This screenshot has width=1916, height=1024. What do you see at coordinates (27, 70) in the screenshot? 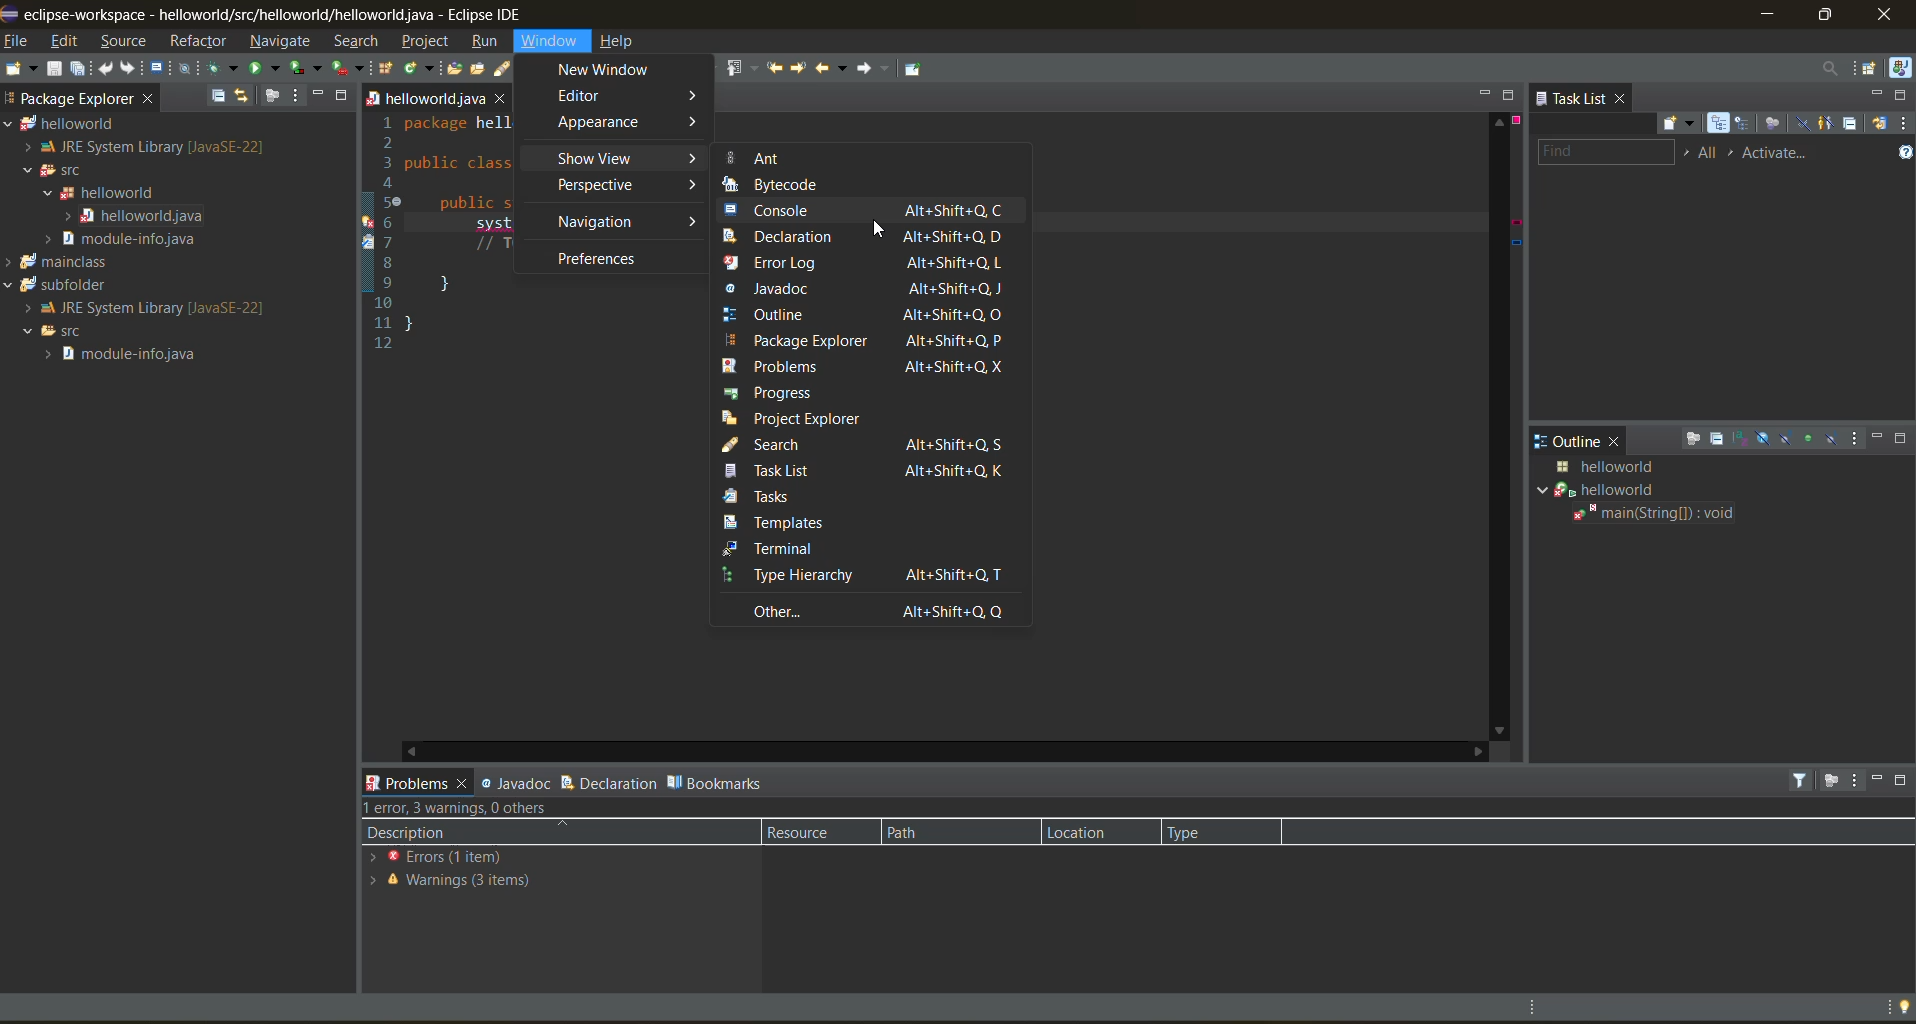
I see `new` at bounding box center [27, 70].